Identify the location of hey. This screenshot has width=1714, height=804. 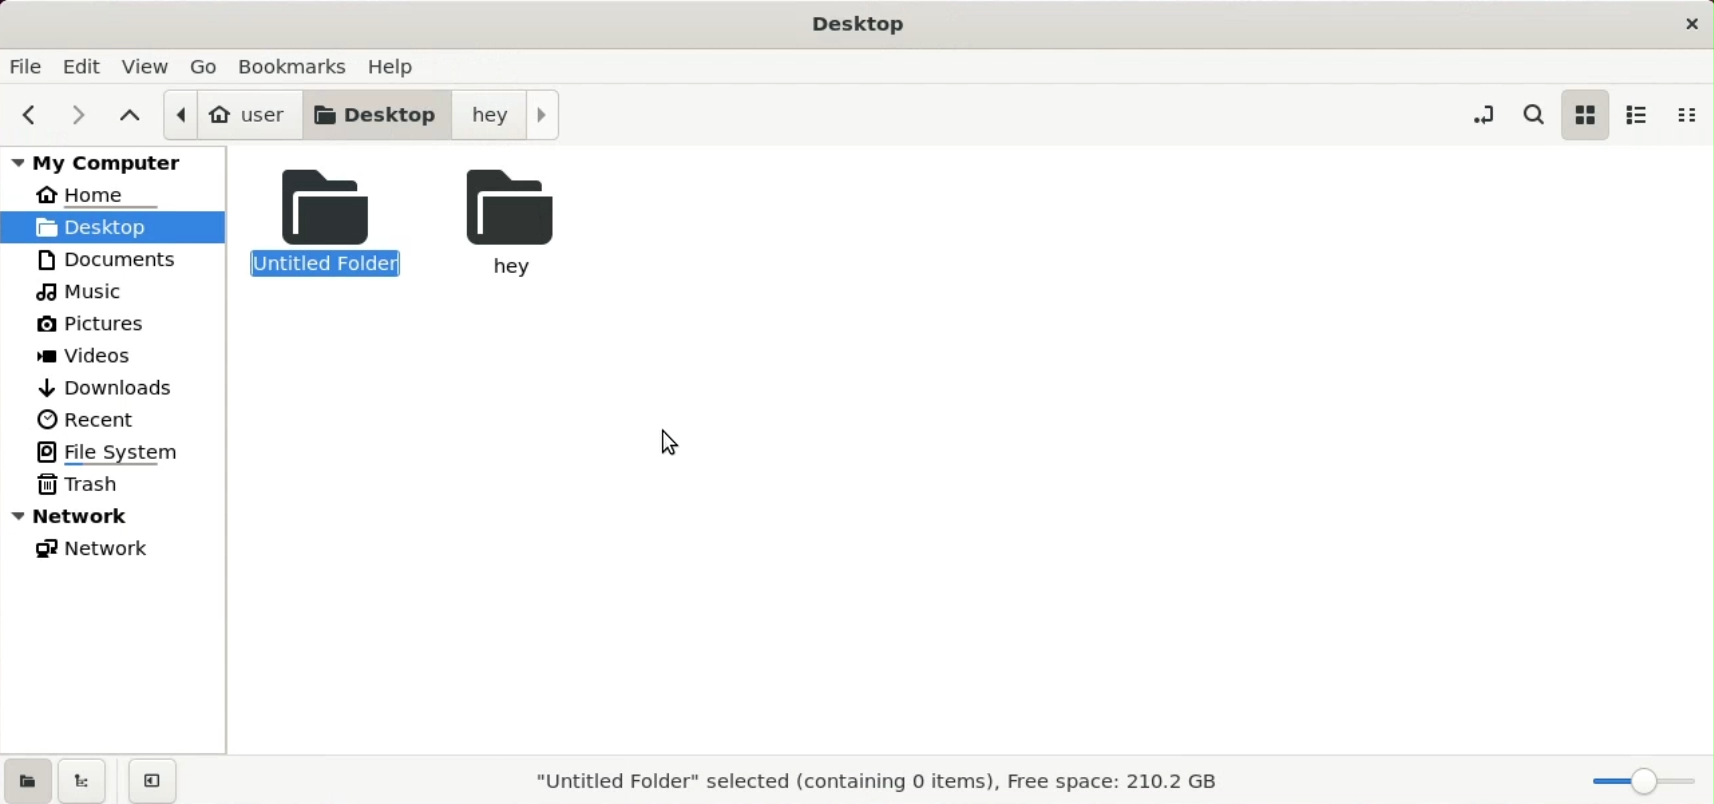
(510, 114).